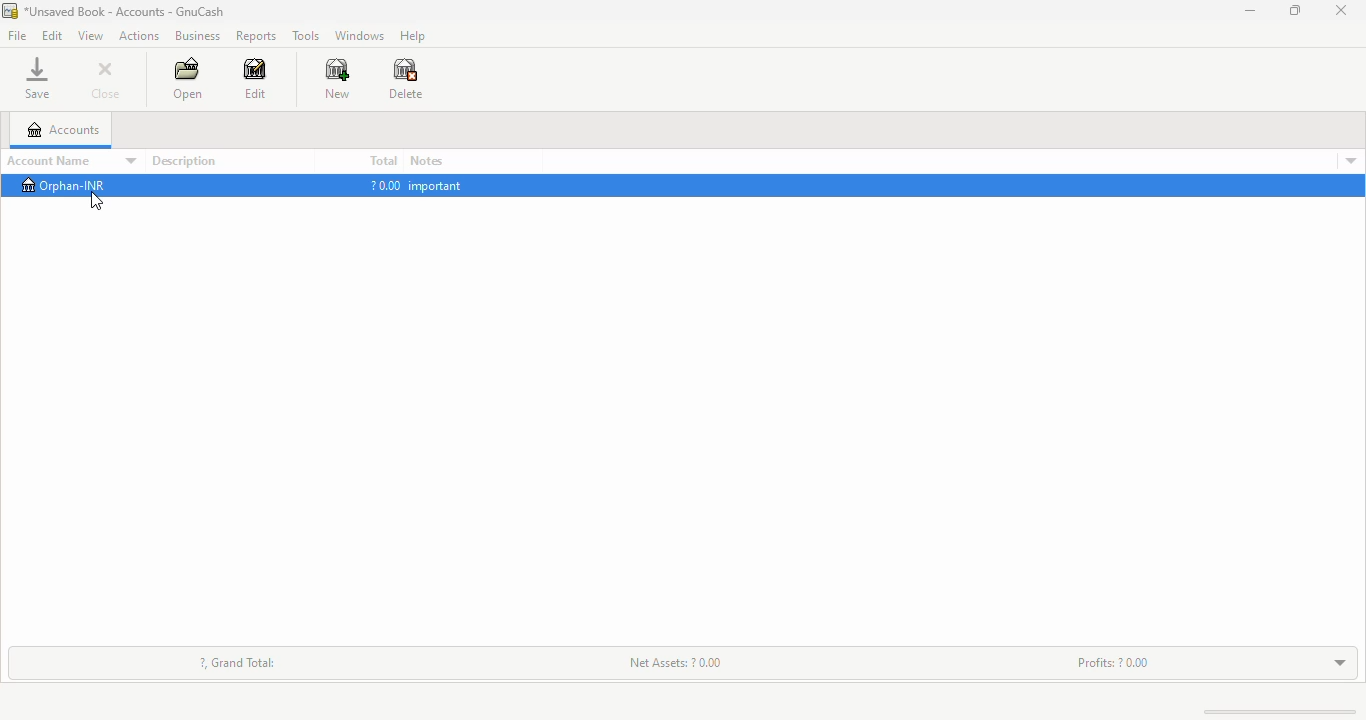  I want to click on help, so click(413, 37).